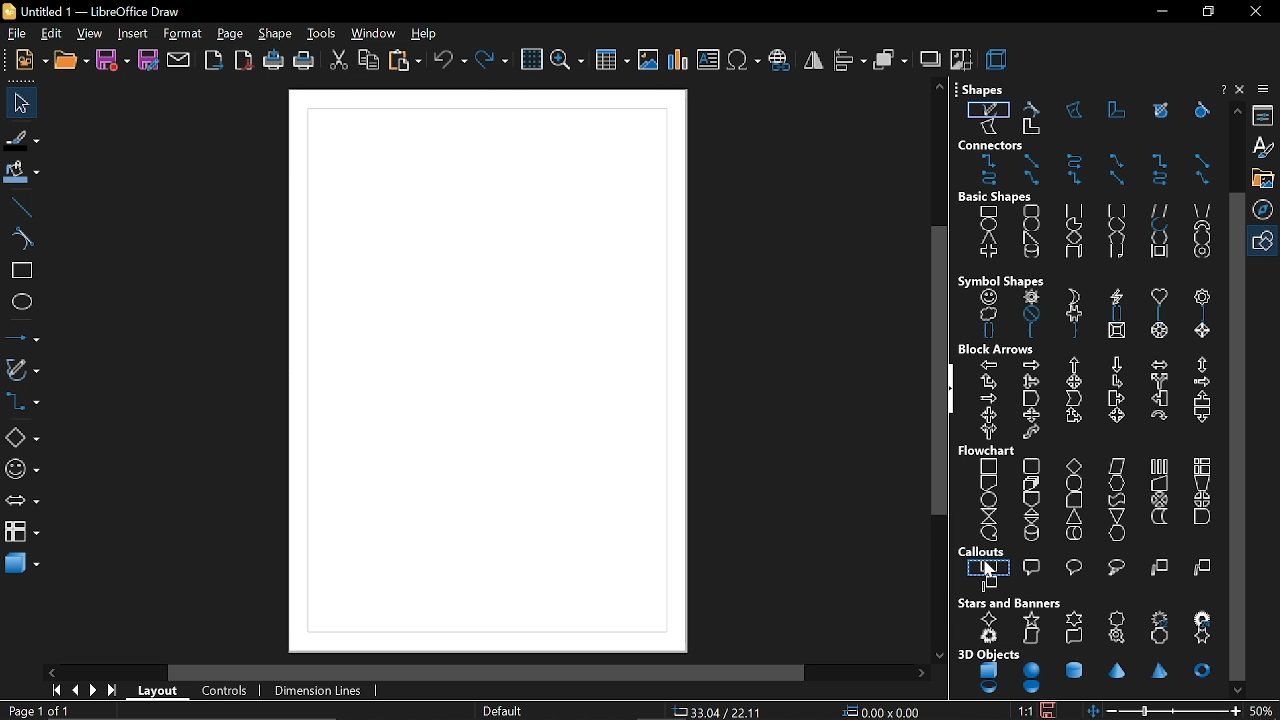  What do you see at coordinates (989, 532) in the screenshot?
I see `sequential access` at bounding box center [989, 532].